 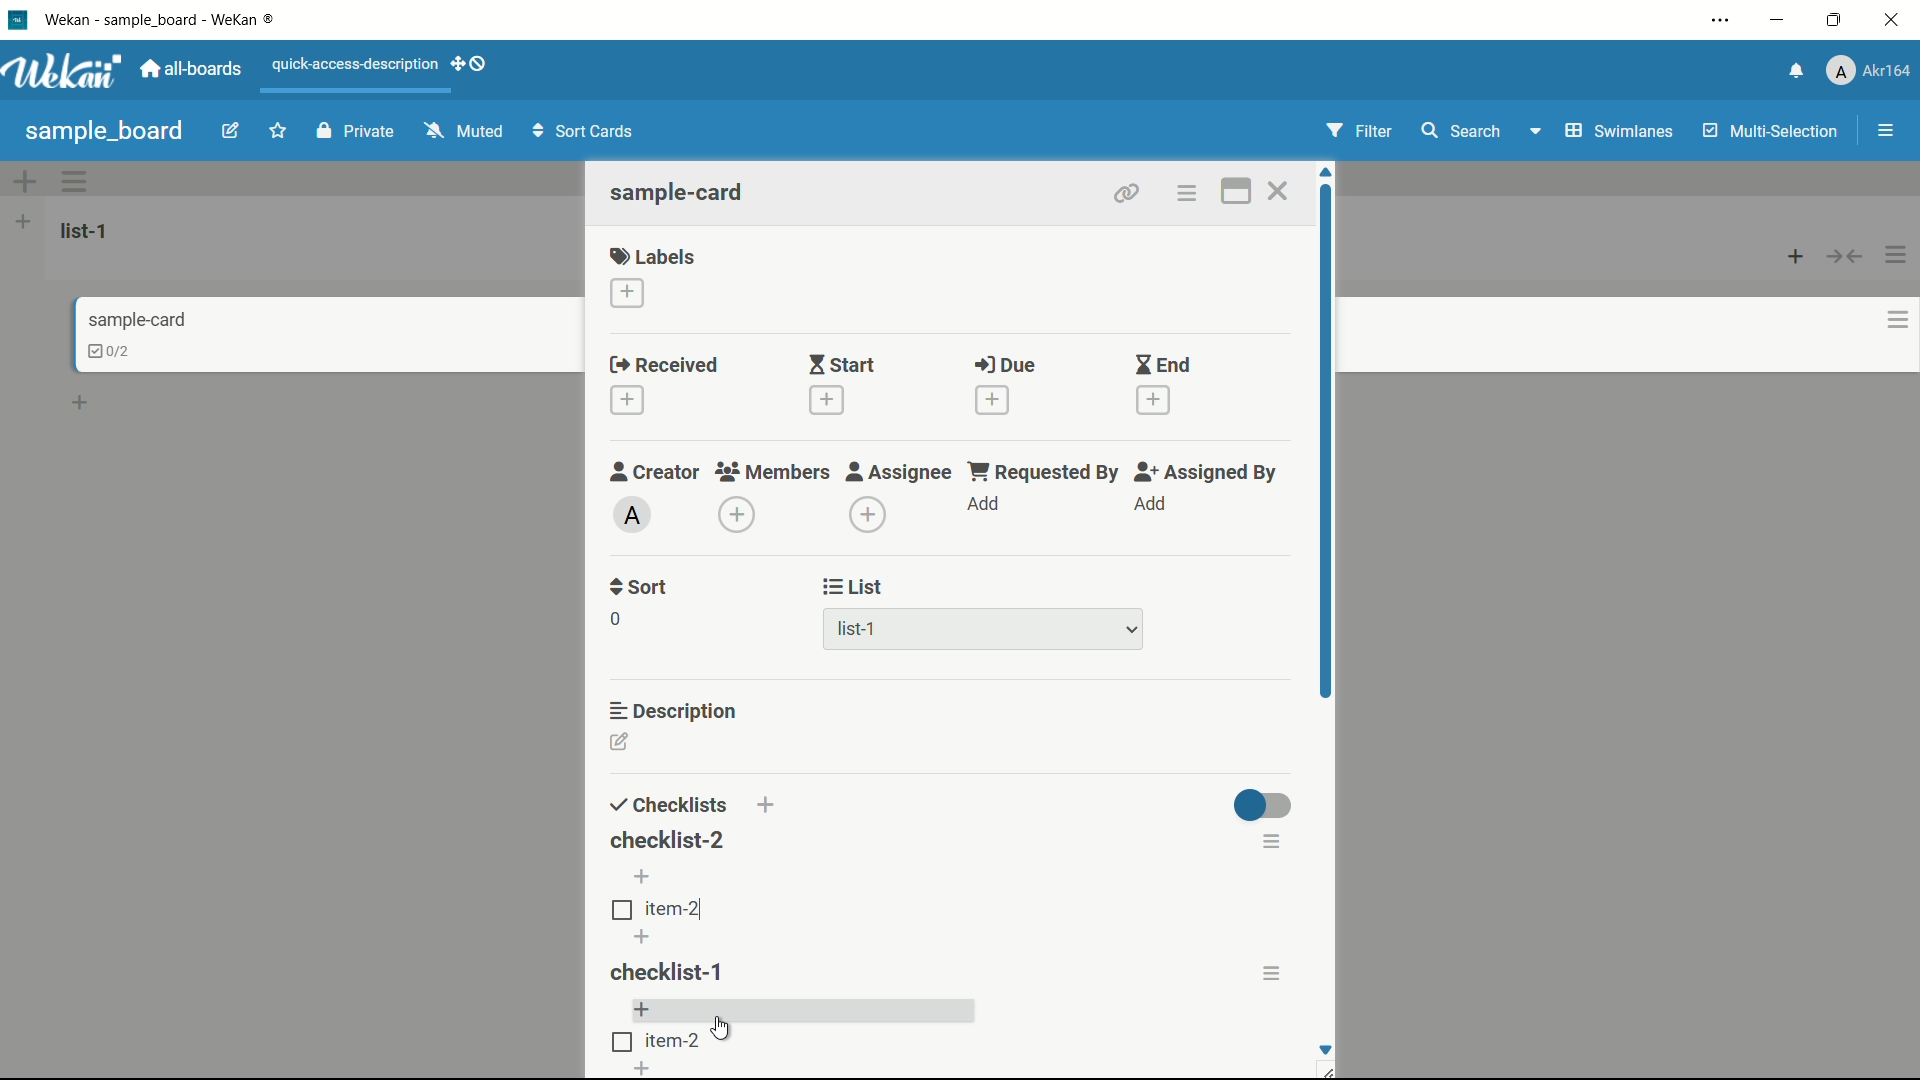 I want to click on requested by, so click(x=1045, y=471).